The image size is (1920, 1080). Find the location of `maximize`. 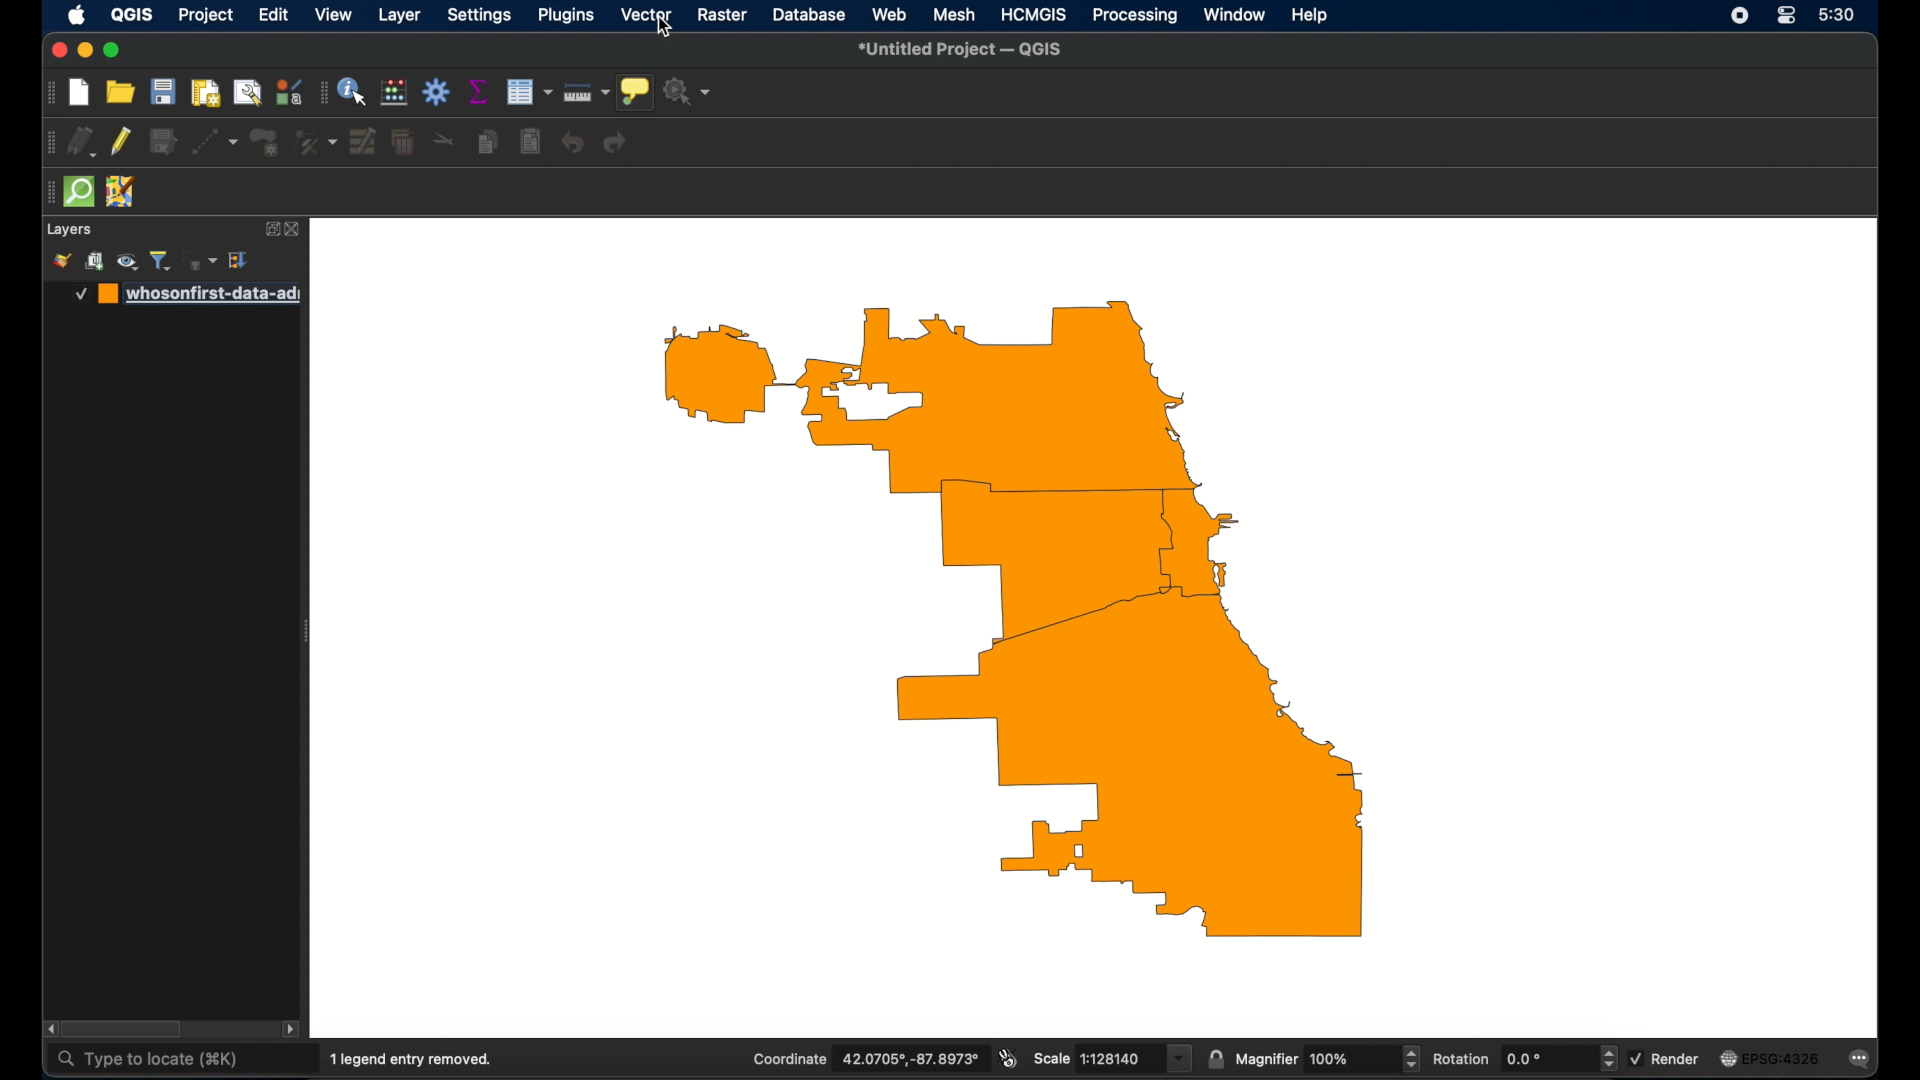

maximize is located at coordinates (113, 50).